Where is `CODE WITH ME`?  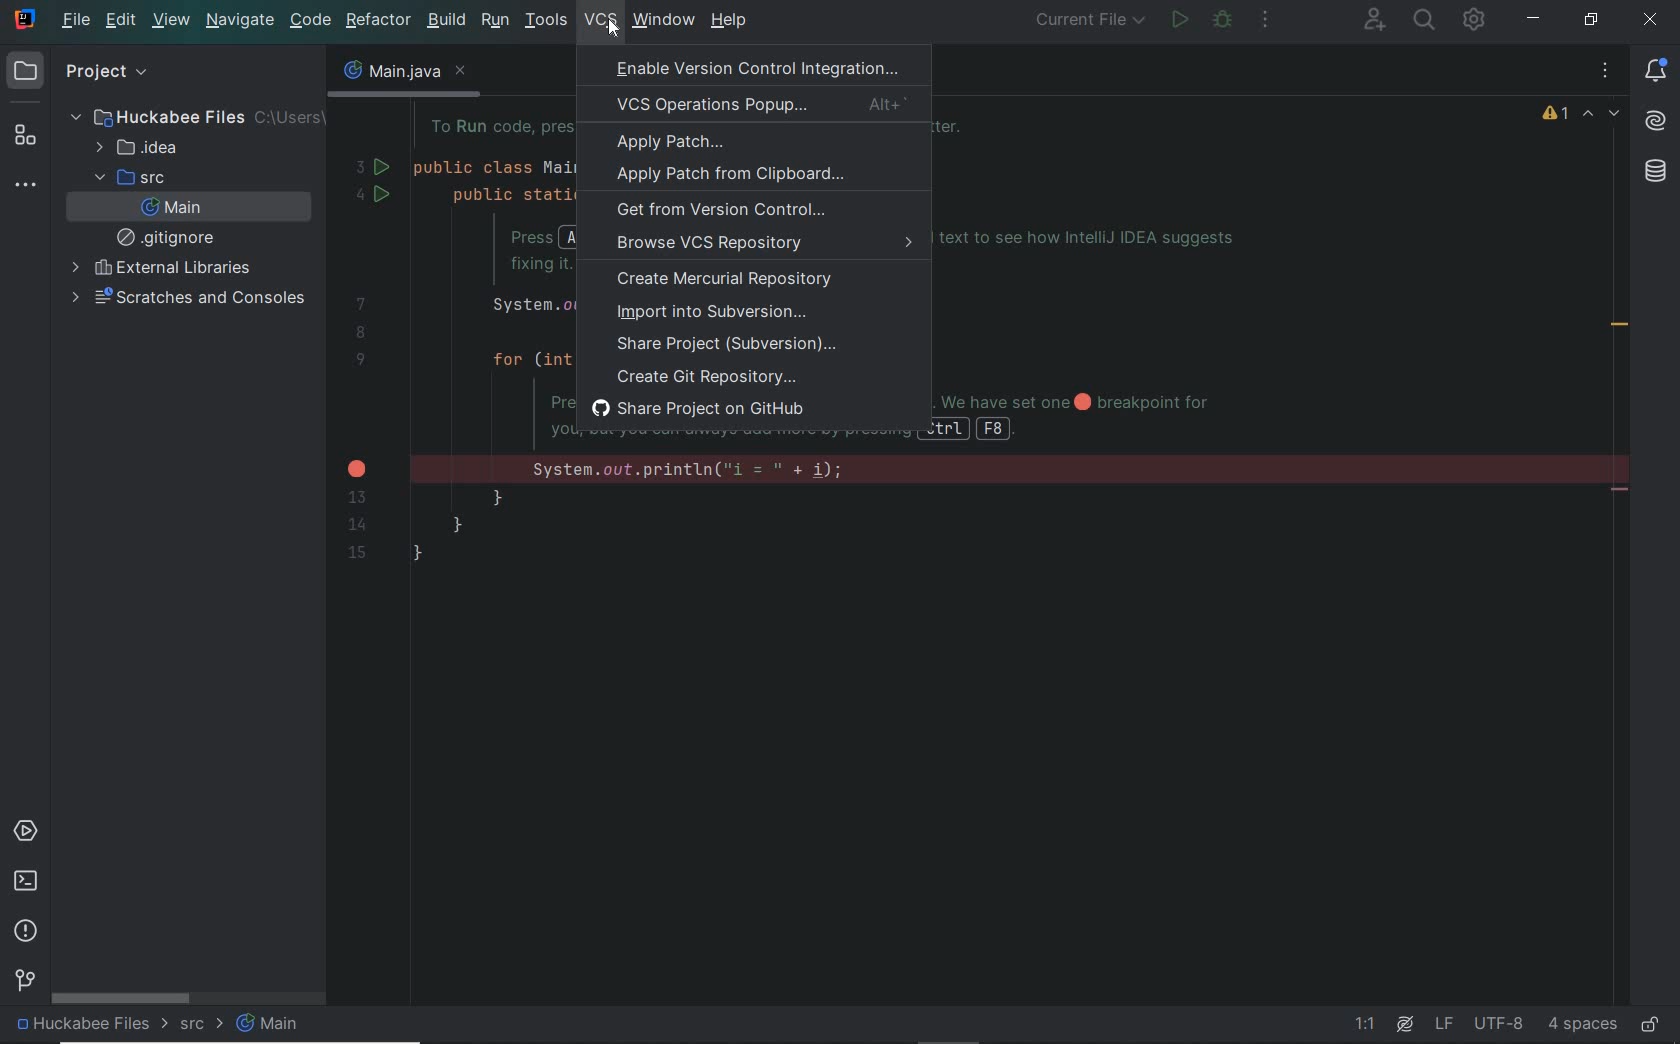 CODE WITH ME is located at coordinates (1374, 19).